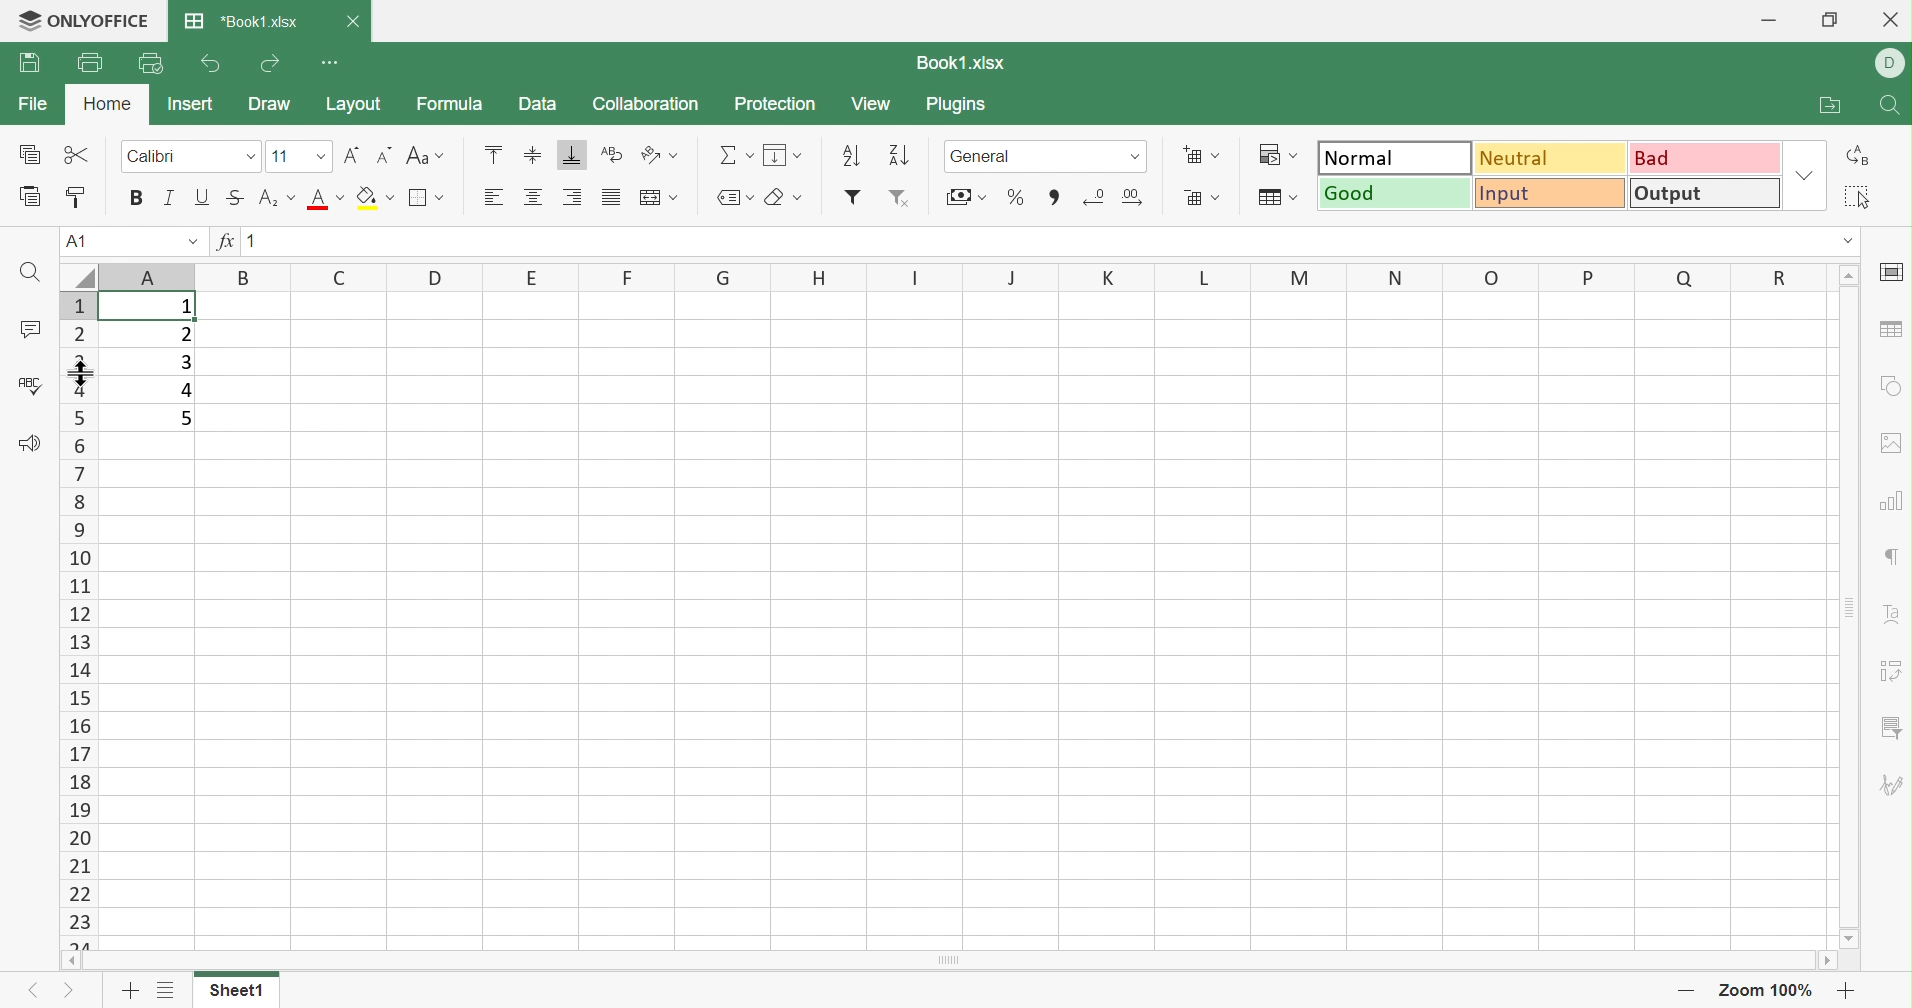  Describe the element at coordinates (650, 153) in the screenshot. I see `Orientation` at that location.